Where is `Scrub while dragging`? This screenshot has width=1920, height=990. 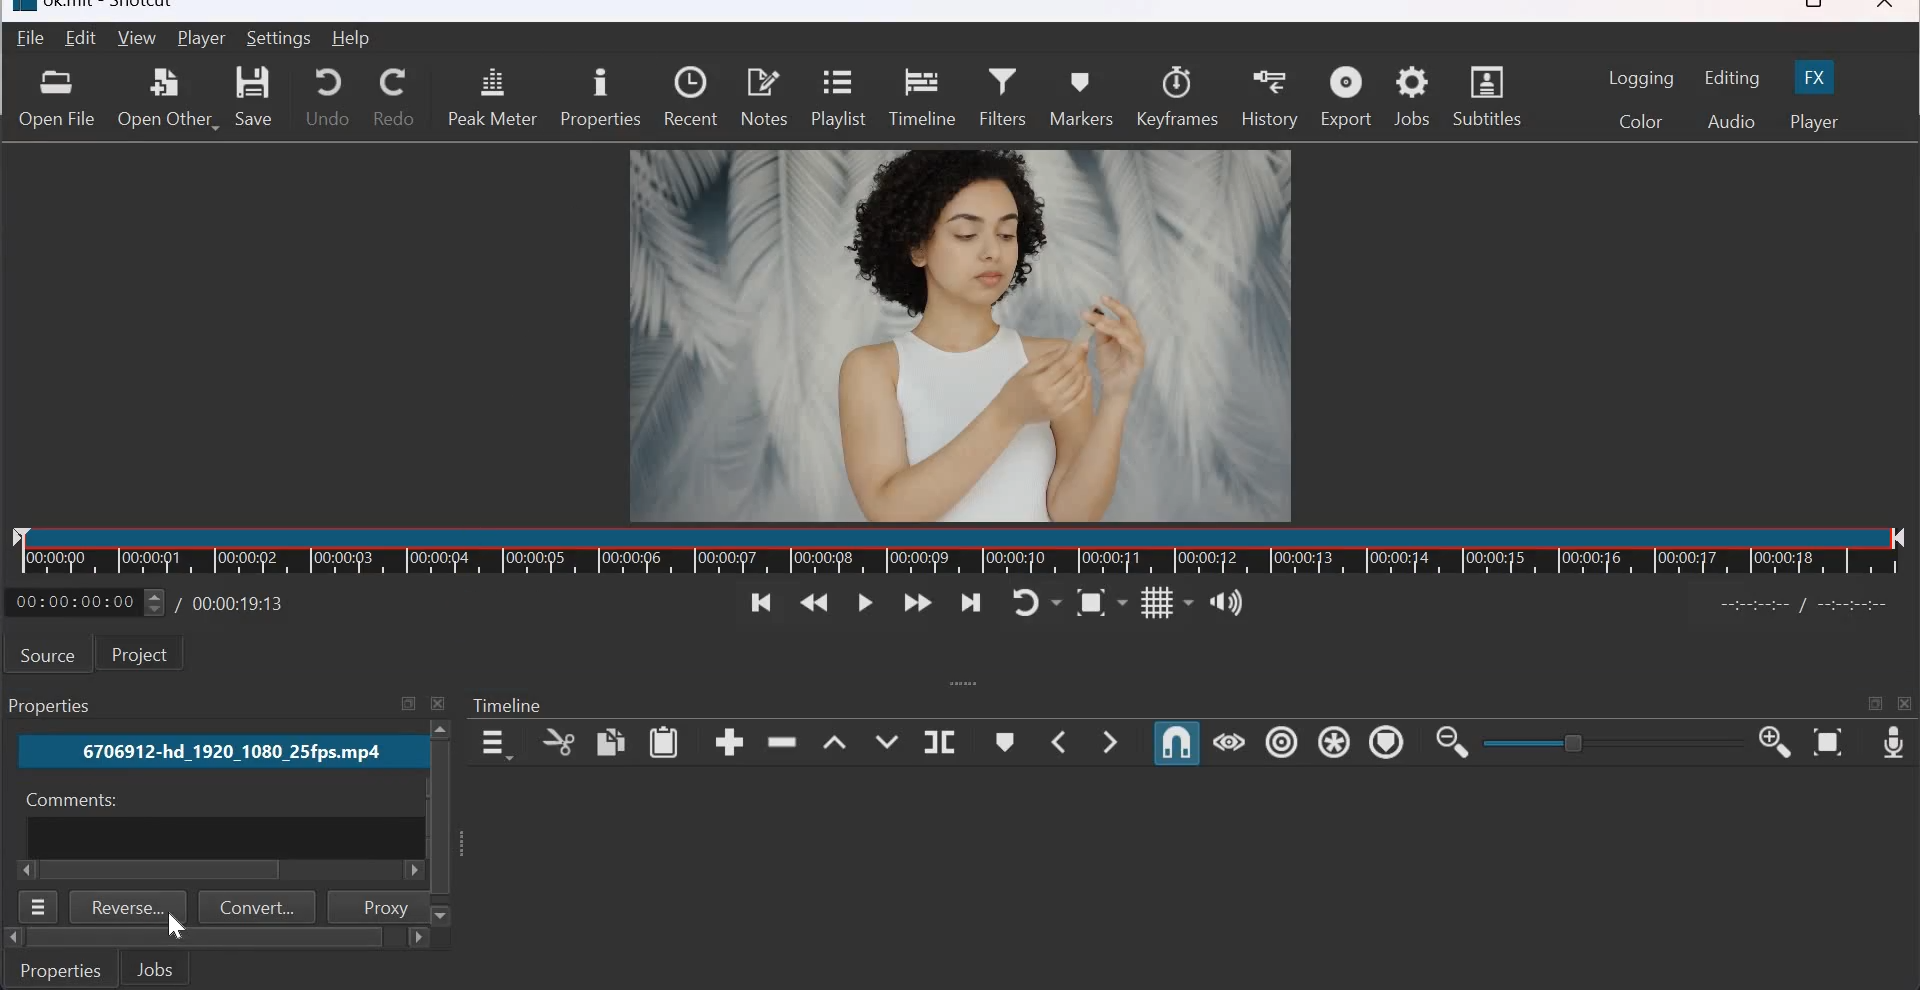 Scrub while dragging is located at coordinates (1229, 743).